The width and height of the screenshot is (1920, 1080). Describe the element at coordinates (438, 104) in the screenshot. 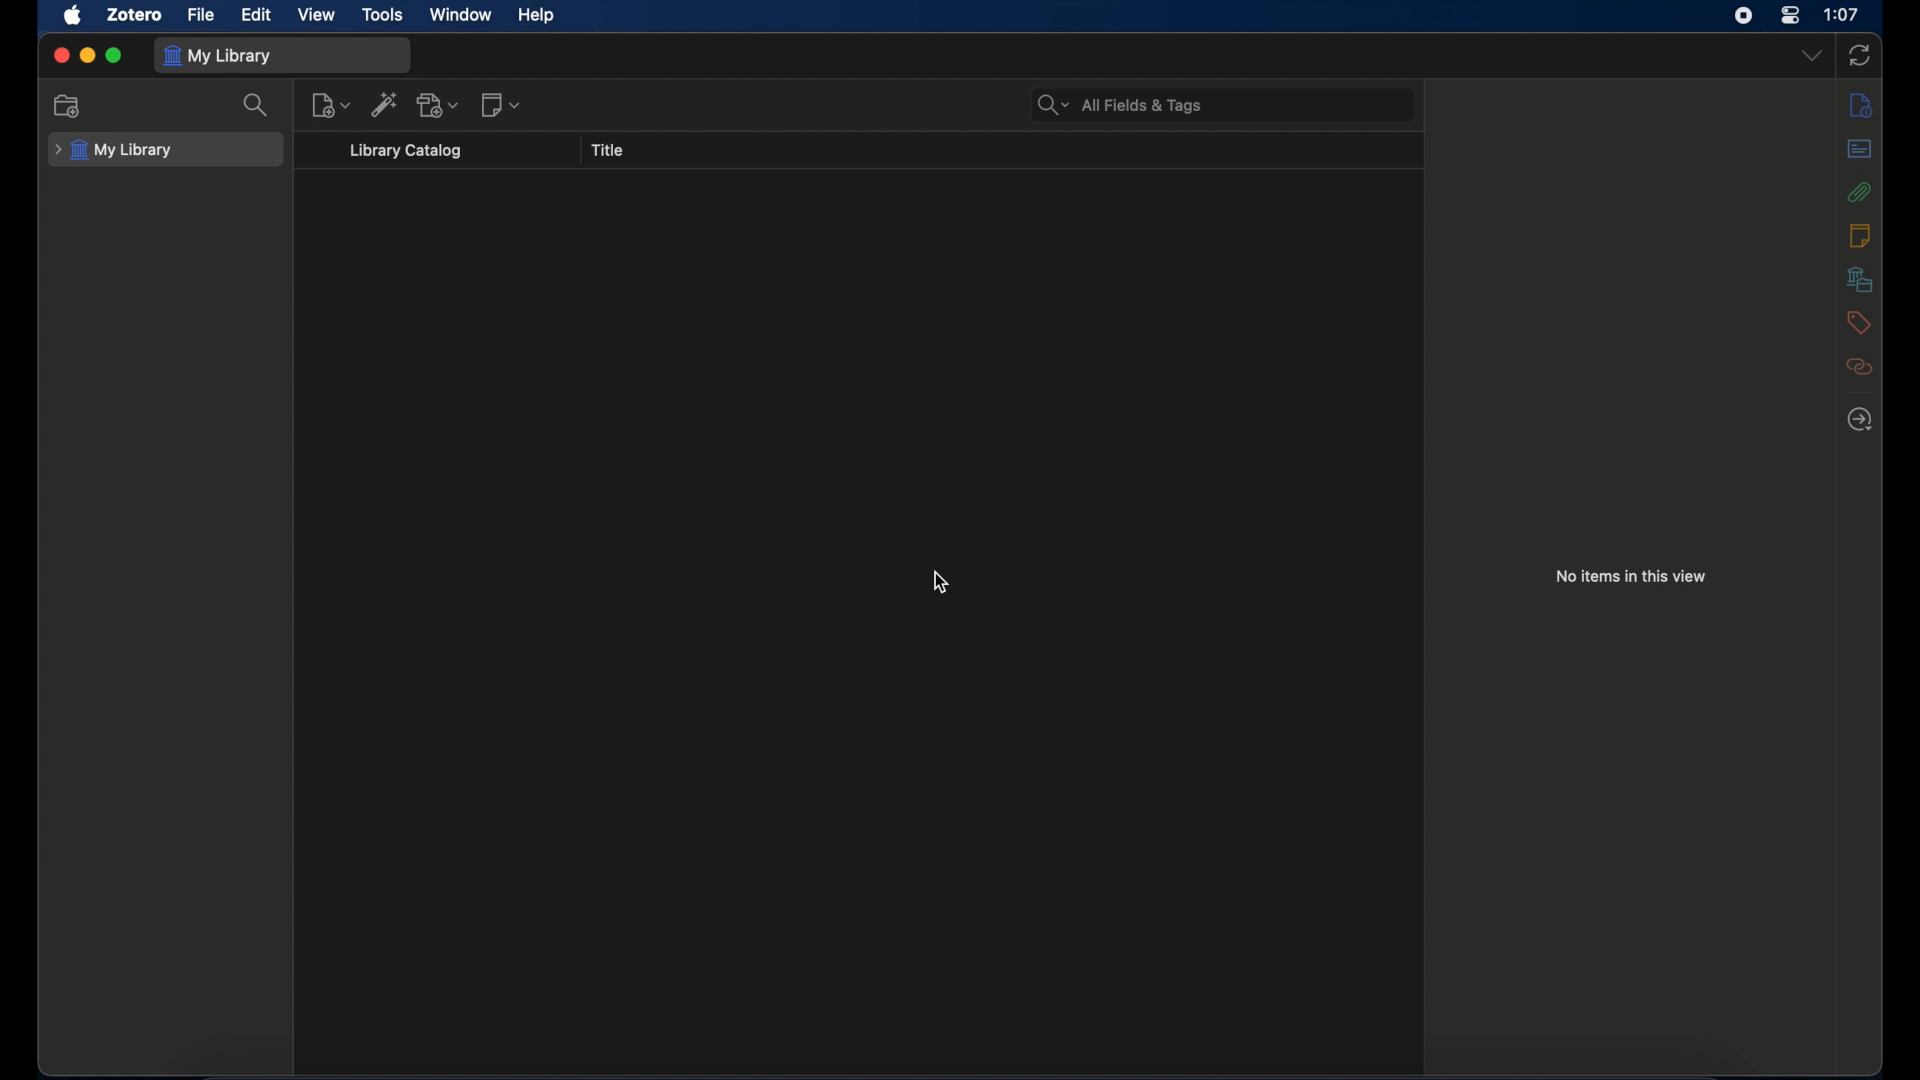

I see `add attachments` at that location.